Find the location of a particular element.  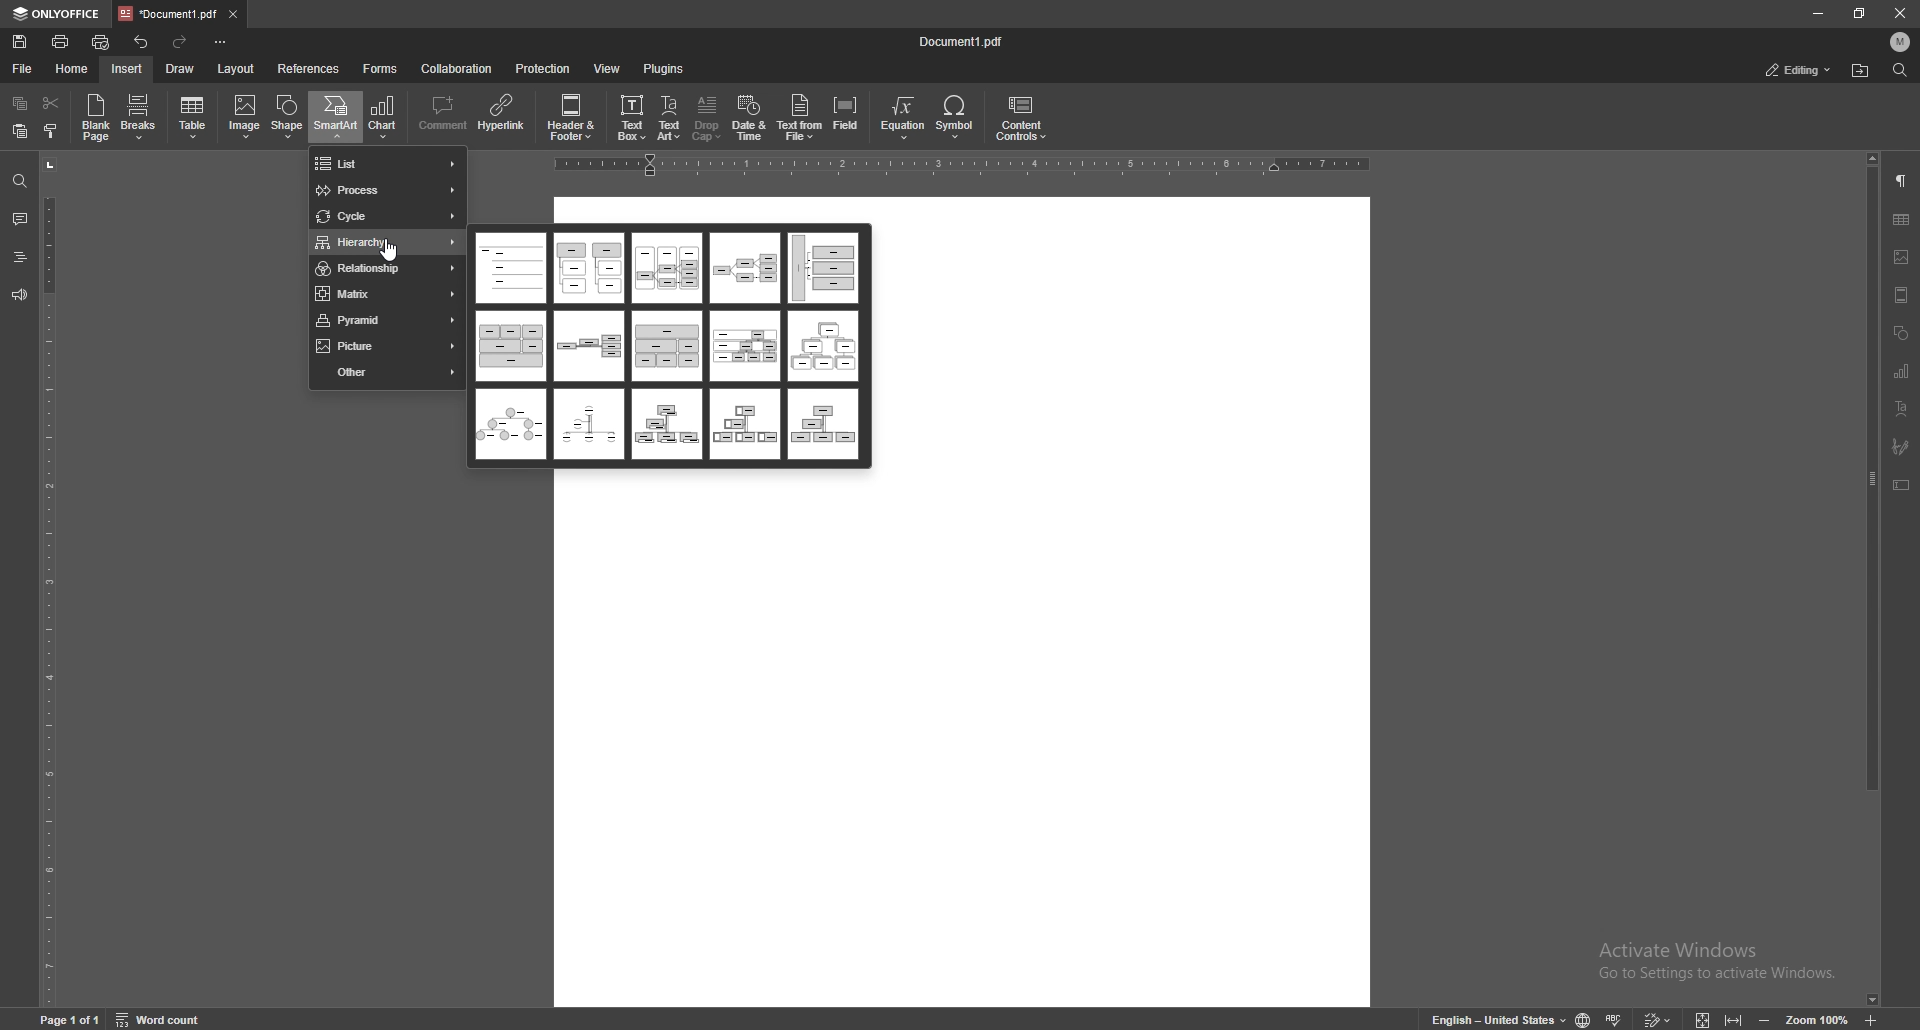

hierarchy smart art is located at coordinates (820, 267).